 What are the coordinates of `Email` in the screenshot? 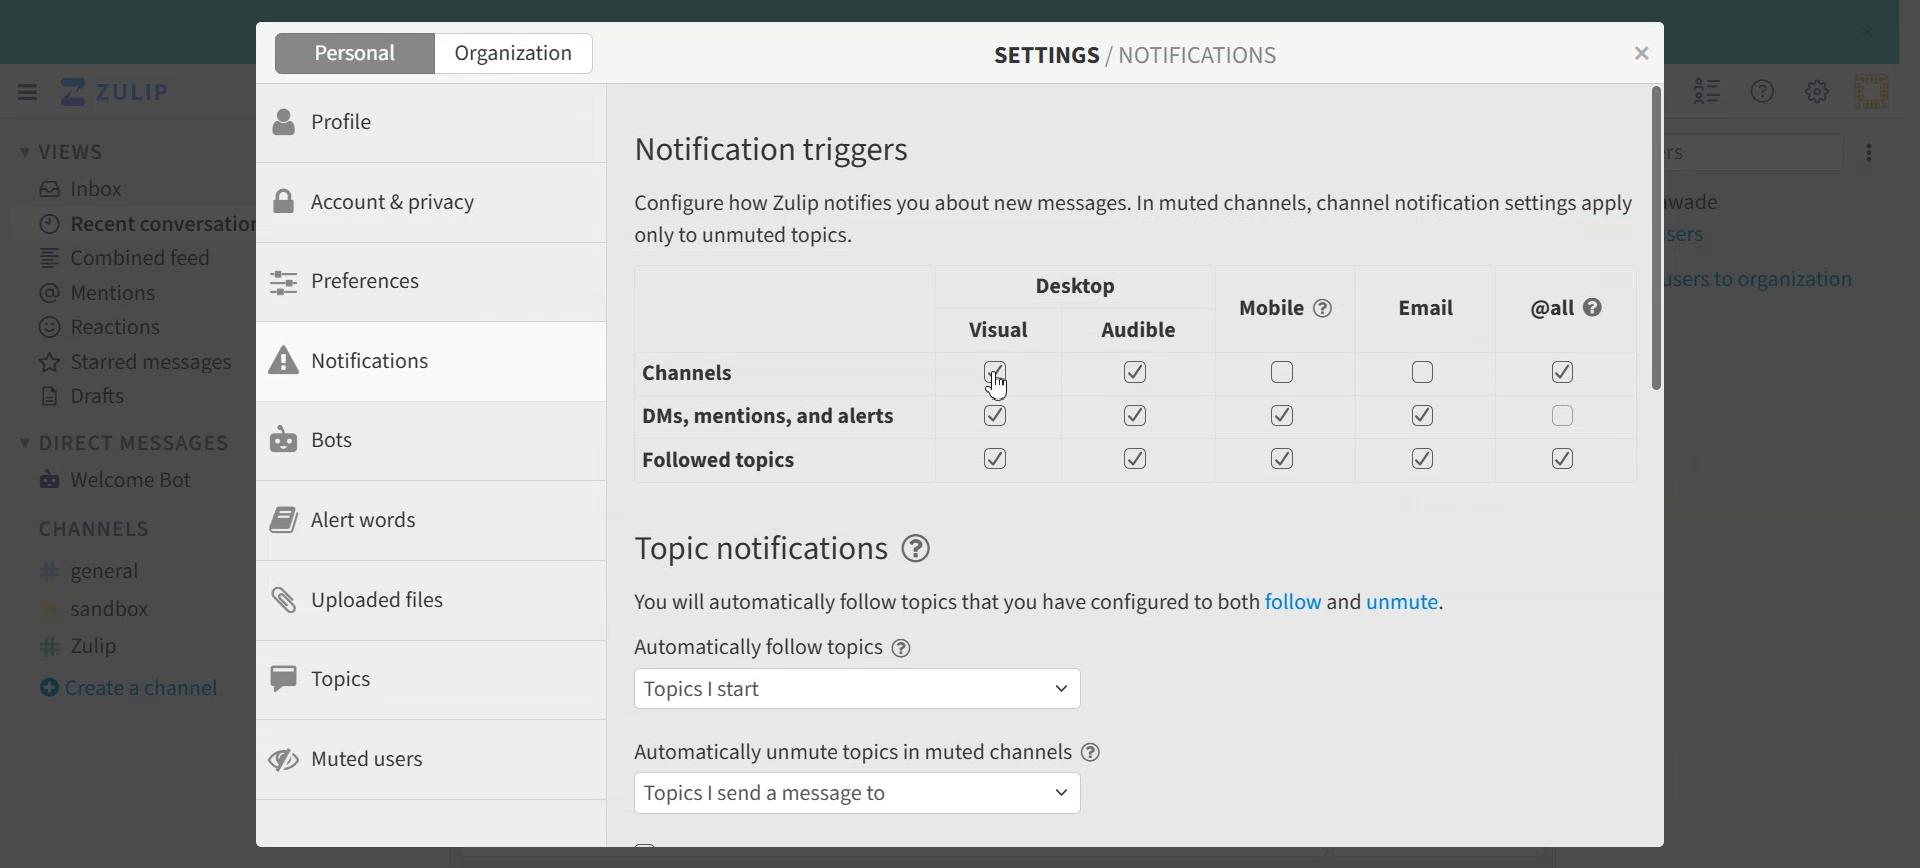 It's located at (1427, 308).